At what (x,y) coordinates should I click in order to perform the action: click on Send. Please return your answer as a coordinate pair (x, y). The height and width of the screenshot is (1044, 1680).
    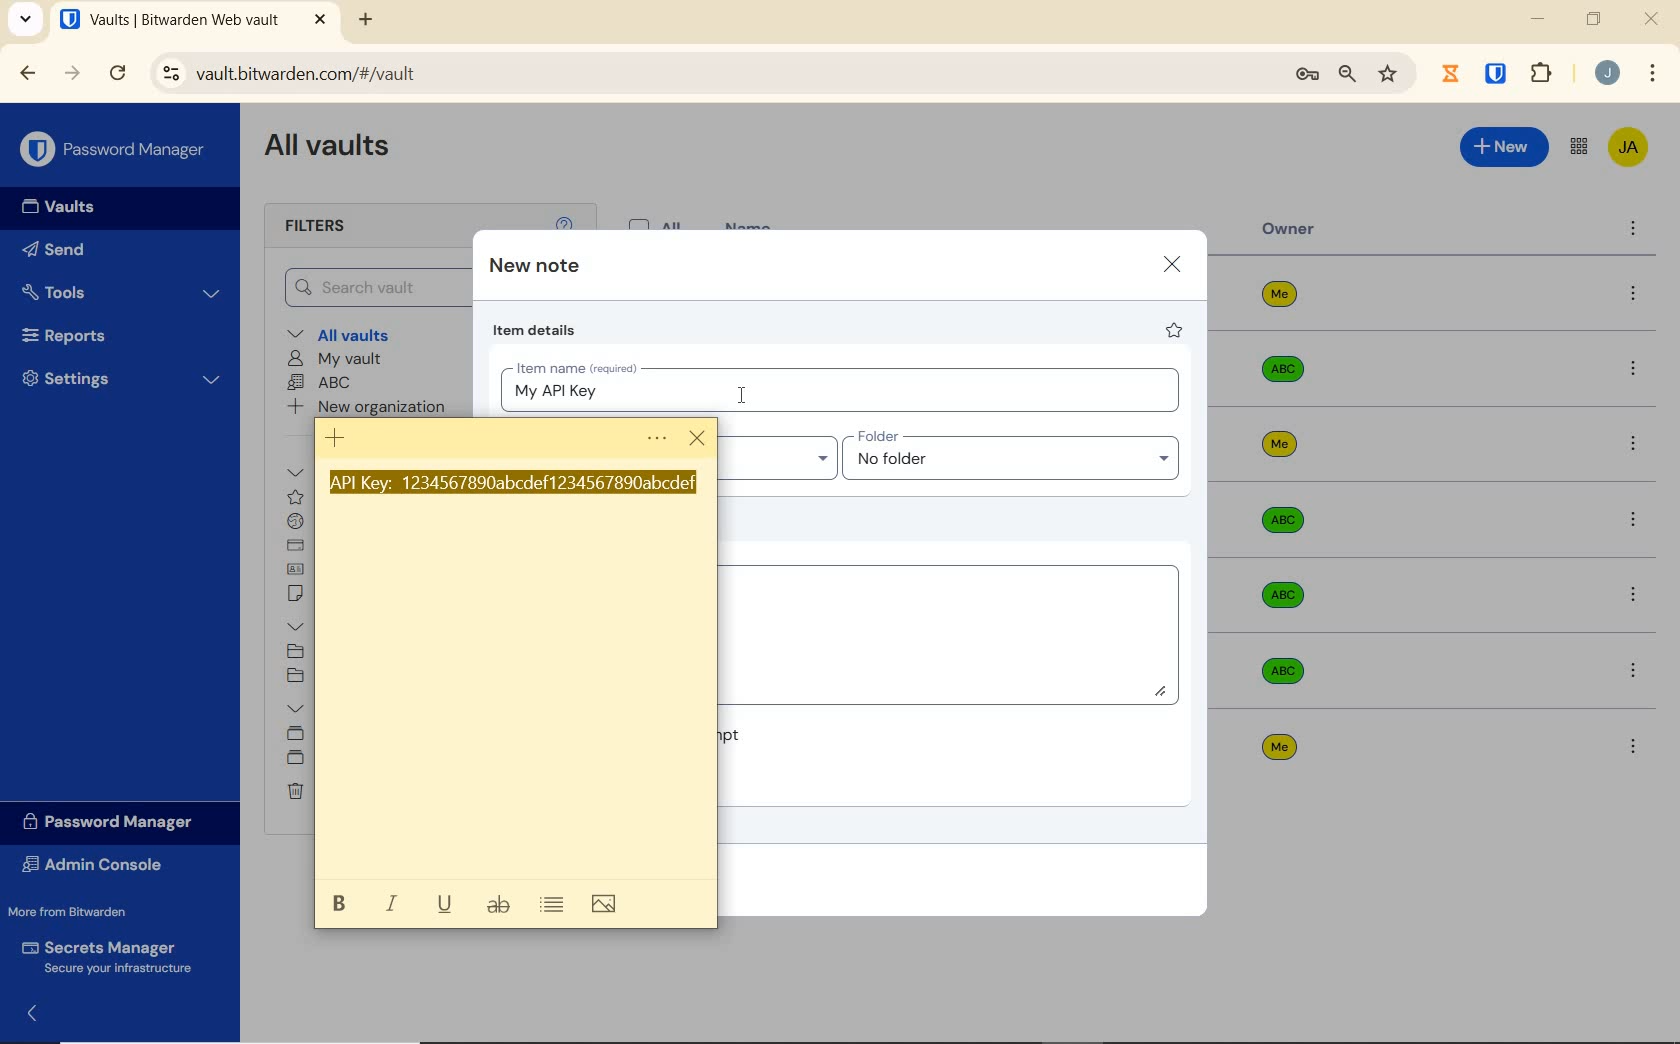
    Looking at the image, I should click on (91, 253).